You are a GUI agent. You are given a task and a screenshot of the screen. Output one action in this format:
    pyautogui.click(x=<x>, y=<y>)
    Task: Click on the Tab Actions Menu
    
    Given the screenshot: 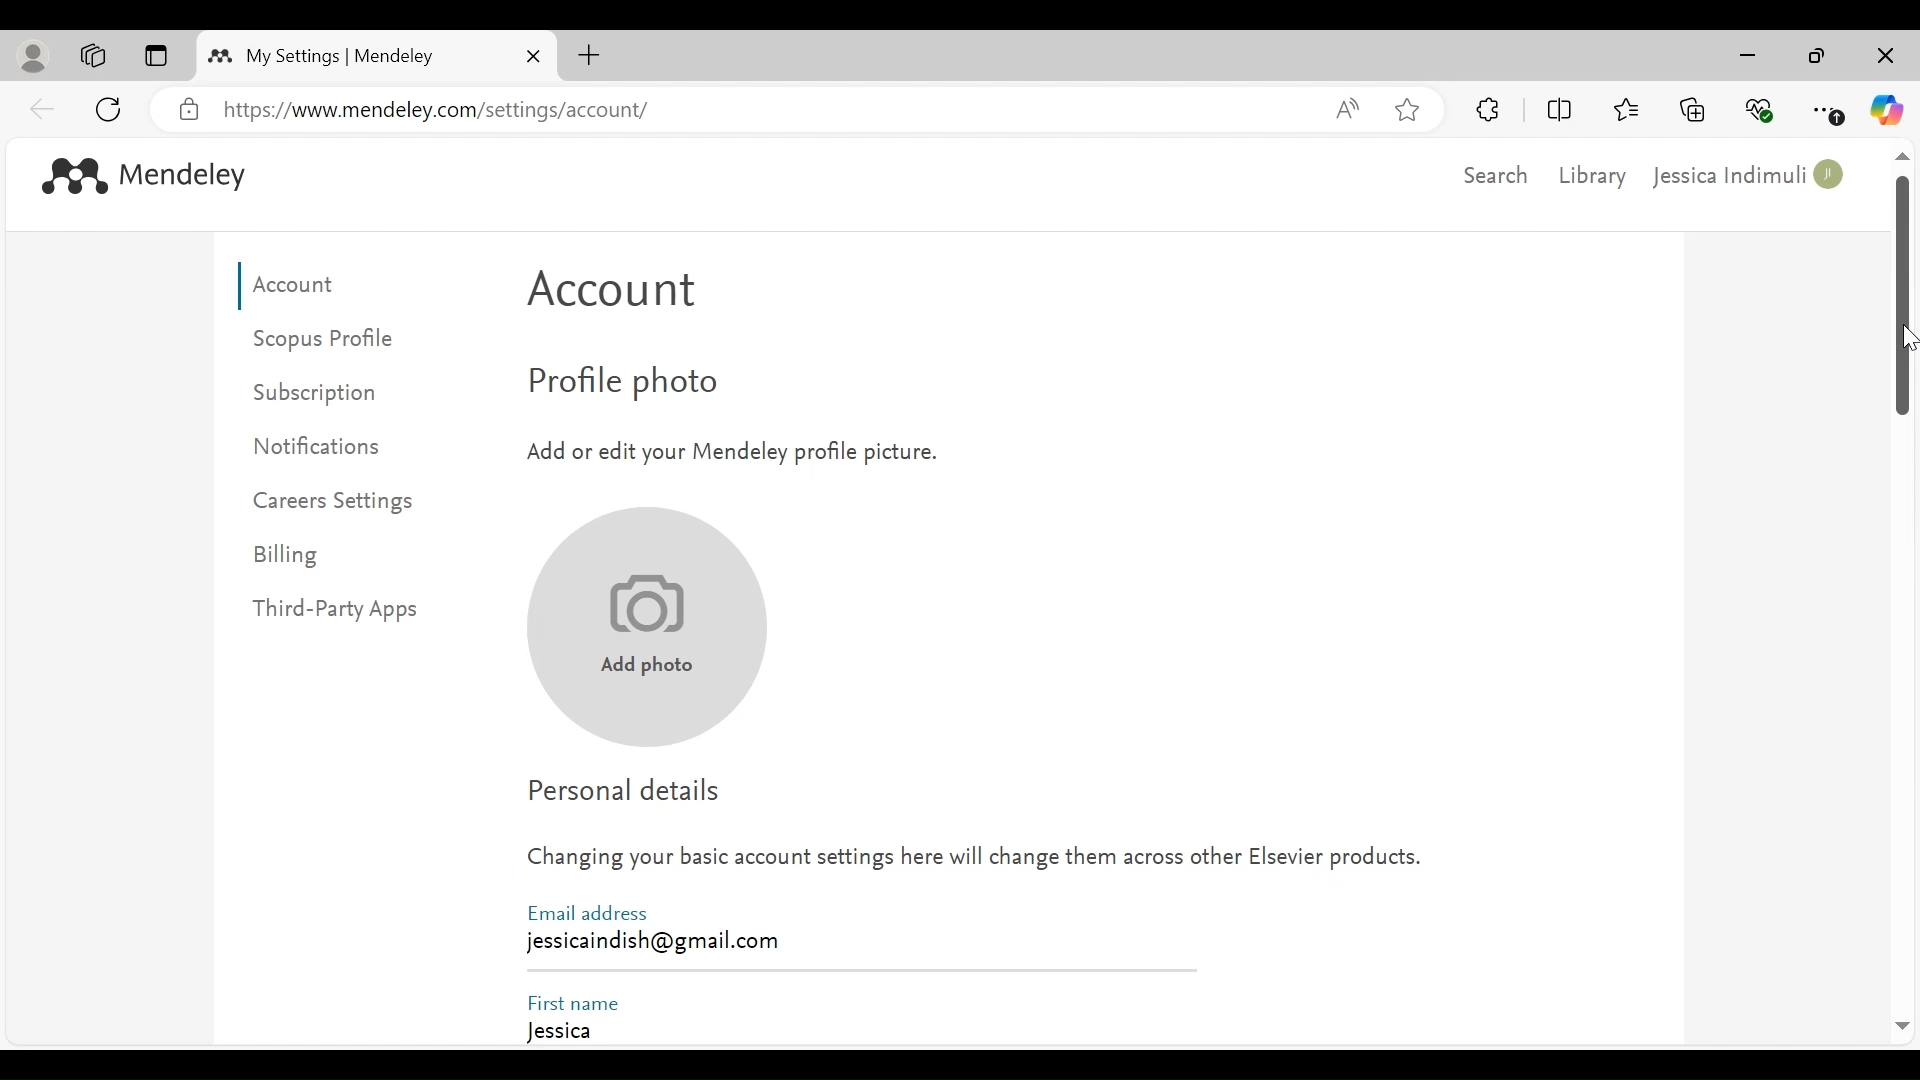 What is the action you would take?
    pyautogui.click(x=155, y=57)
    